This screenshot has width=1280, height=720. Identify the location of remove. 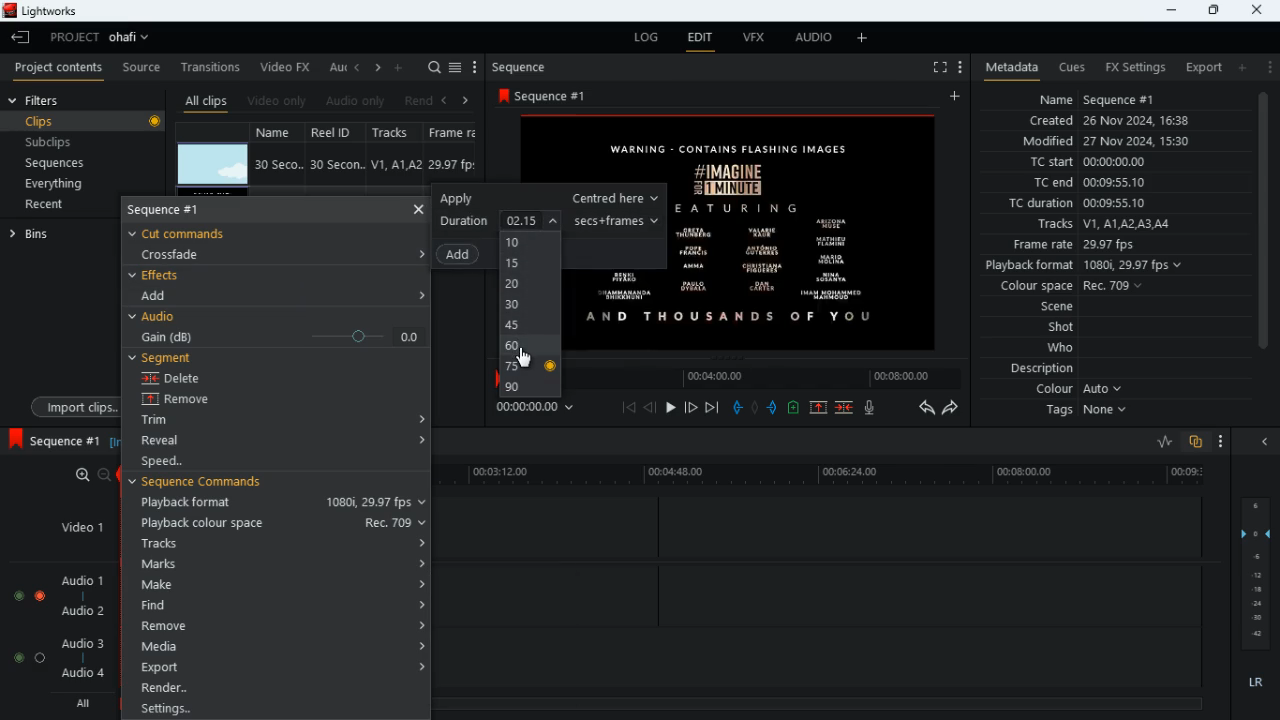
(192, 400).